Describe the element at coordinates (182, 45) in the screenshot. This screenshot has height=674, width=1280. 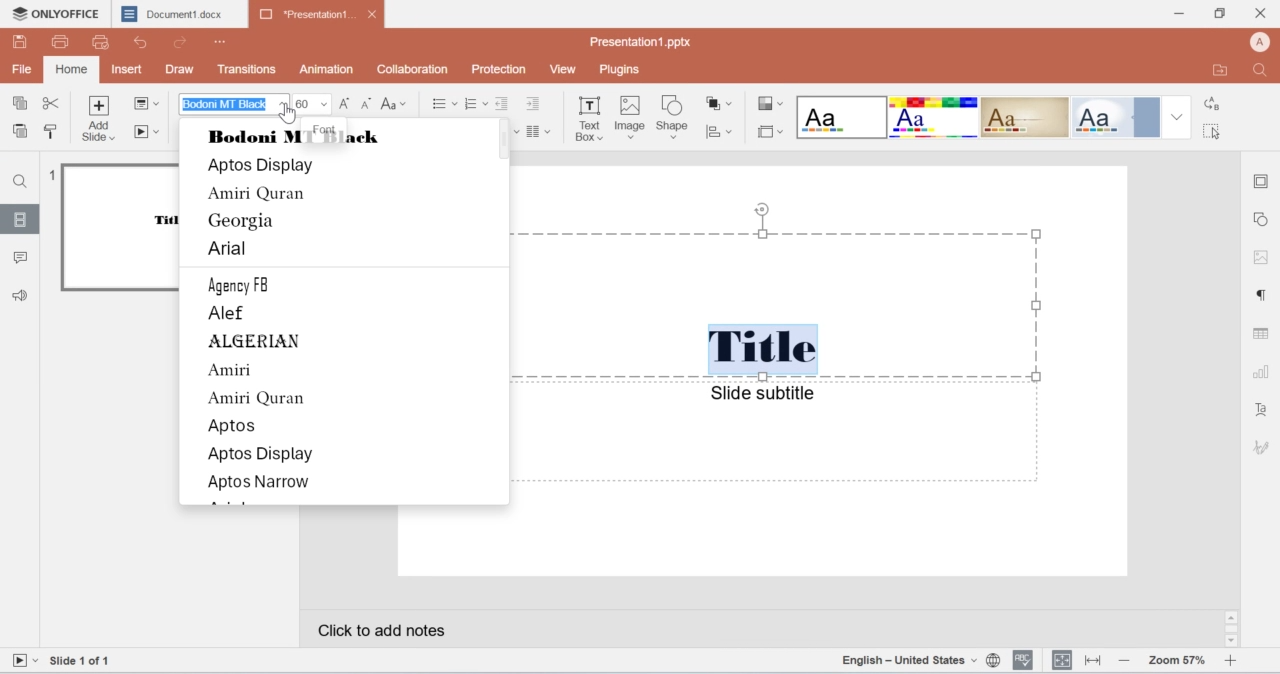
I see `redo` at that location.